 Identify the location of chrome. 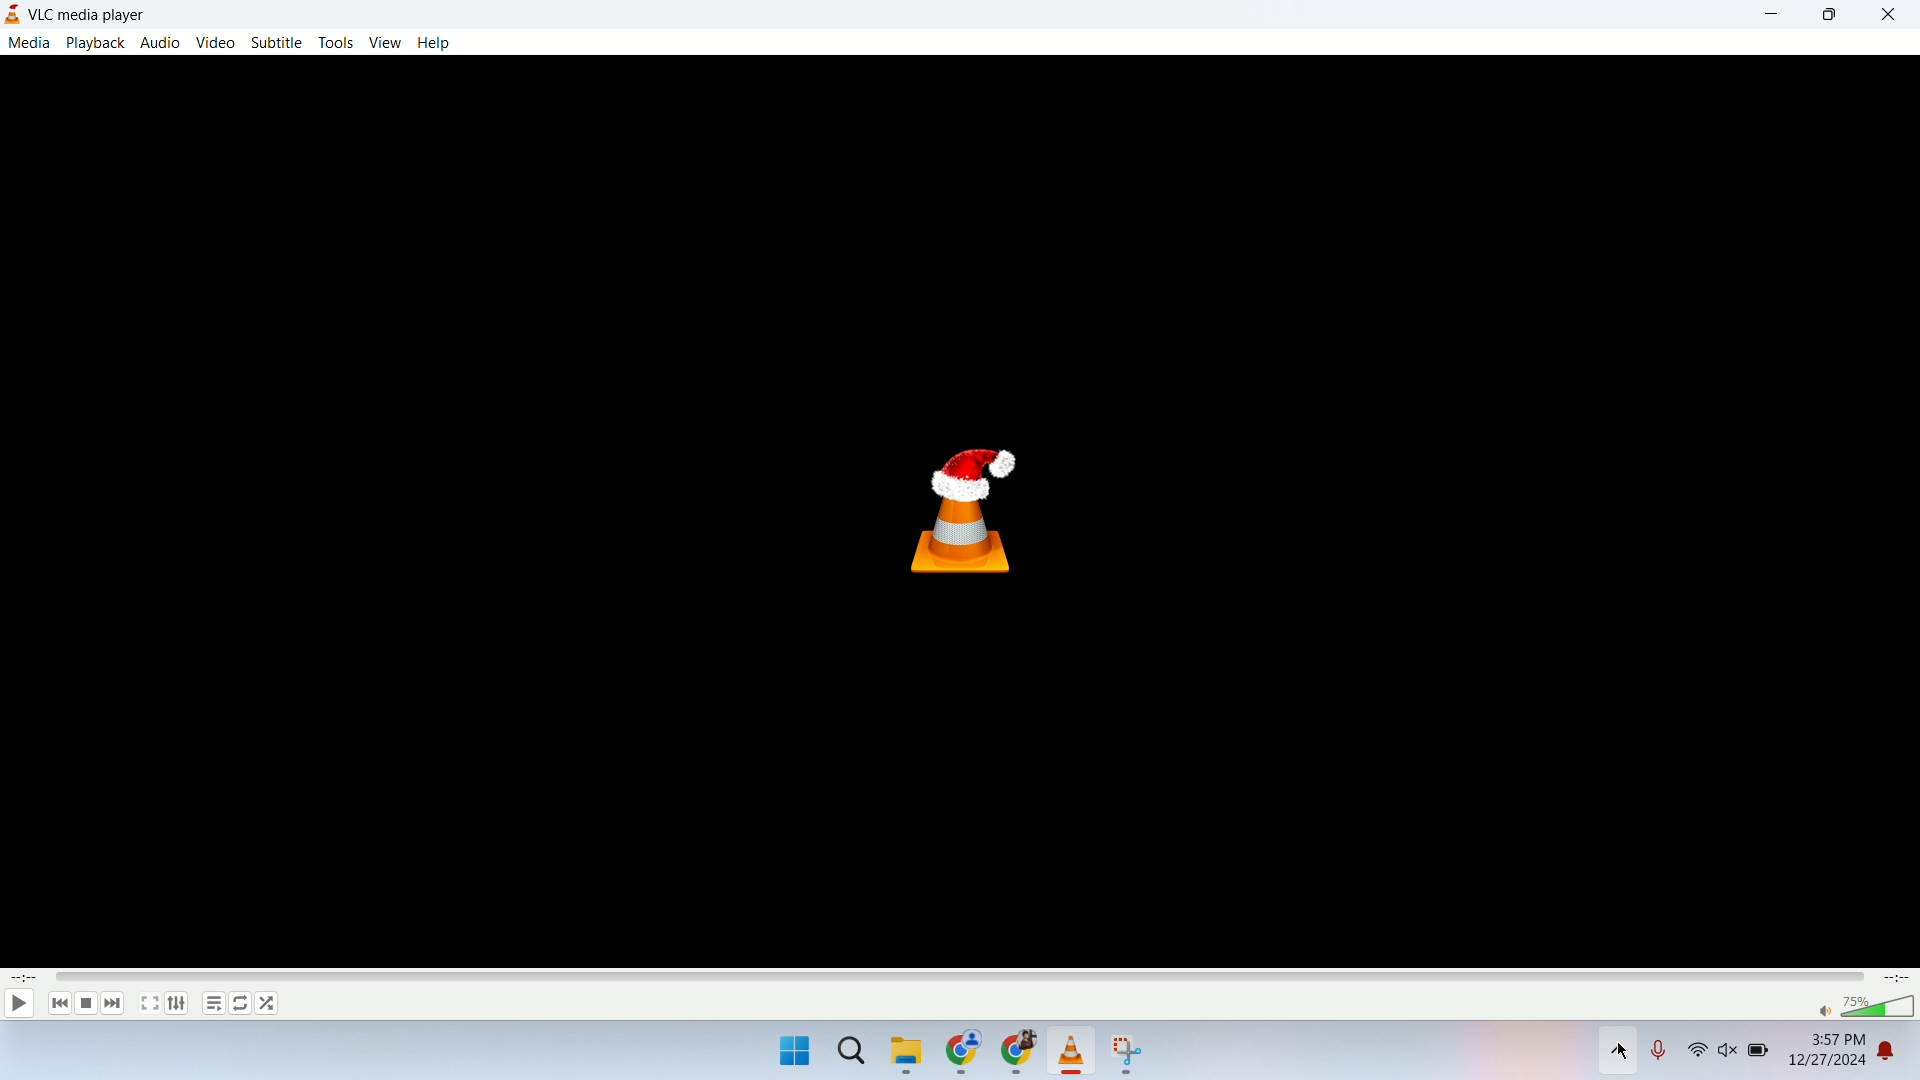
(964, 1055).